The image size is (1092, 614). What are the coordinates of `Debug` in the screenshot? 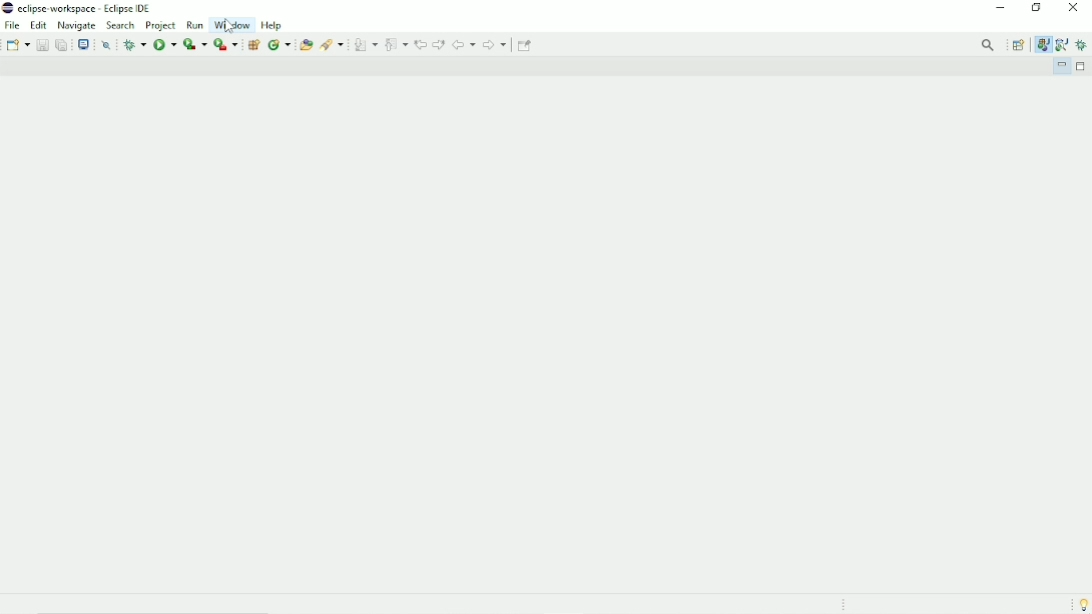 It's located at (134, 44).